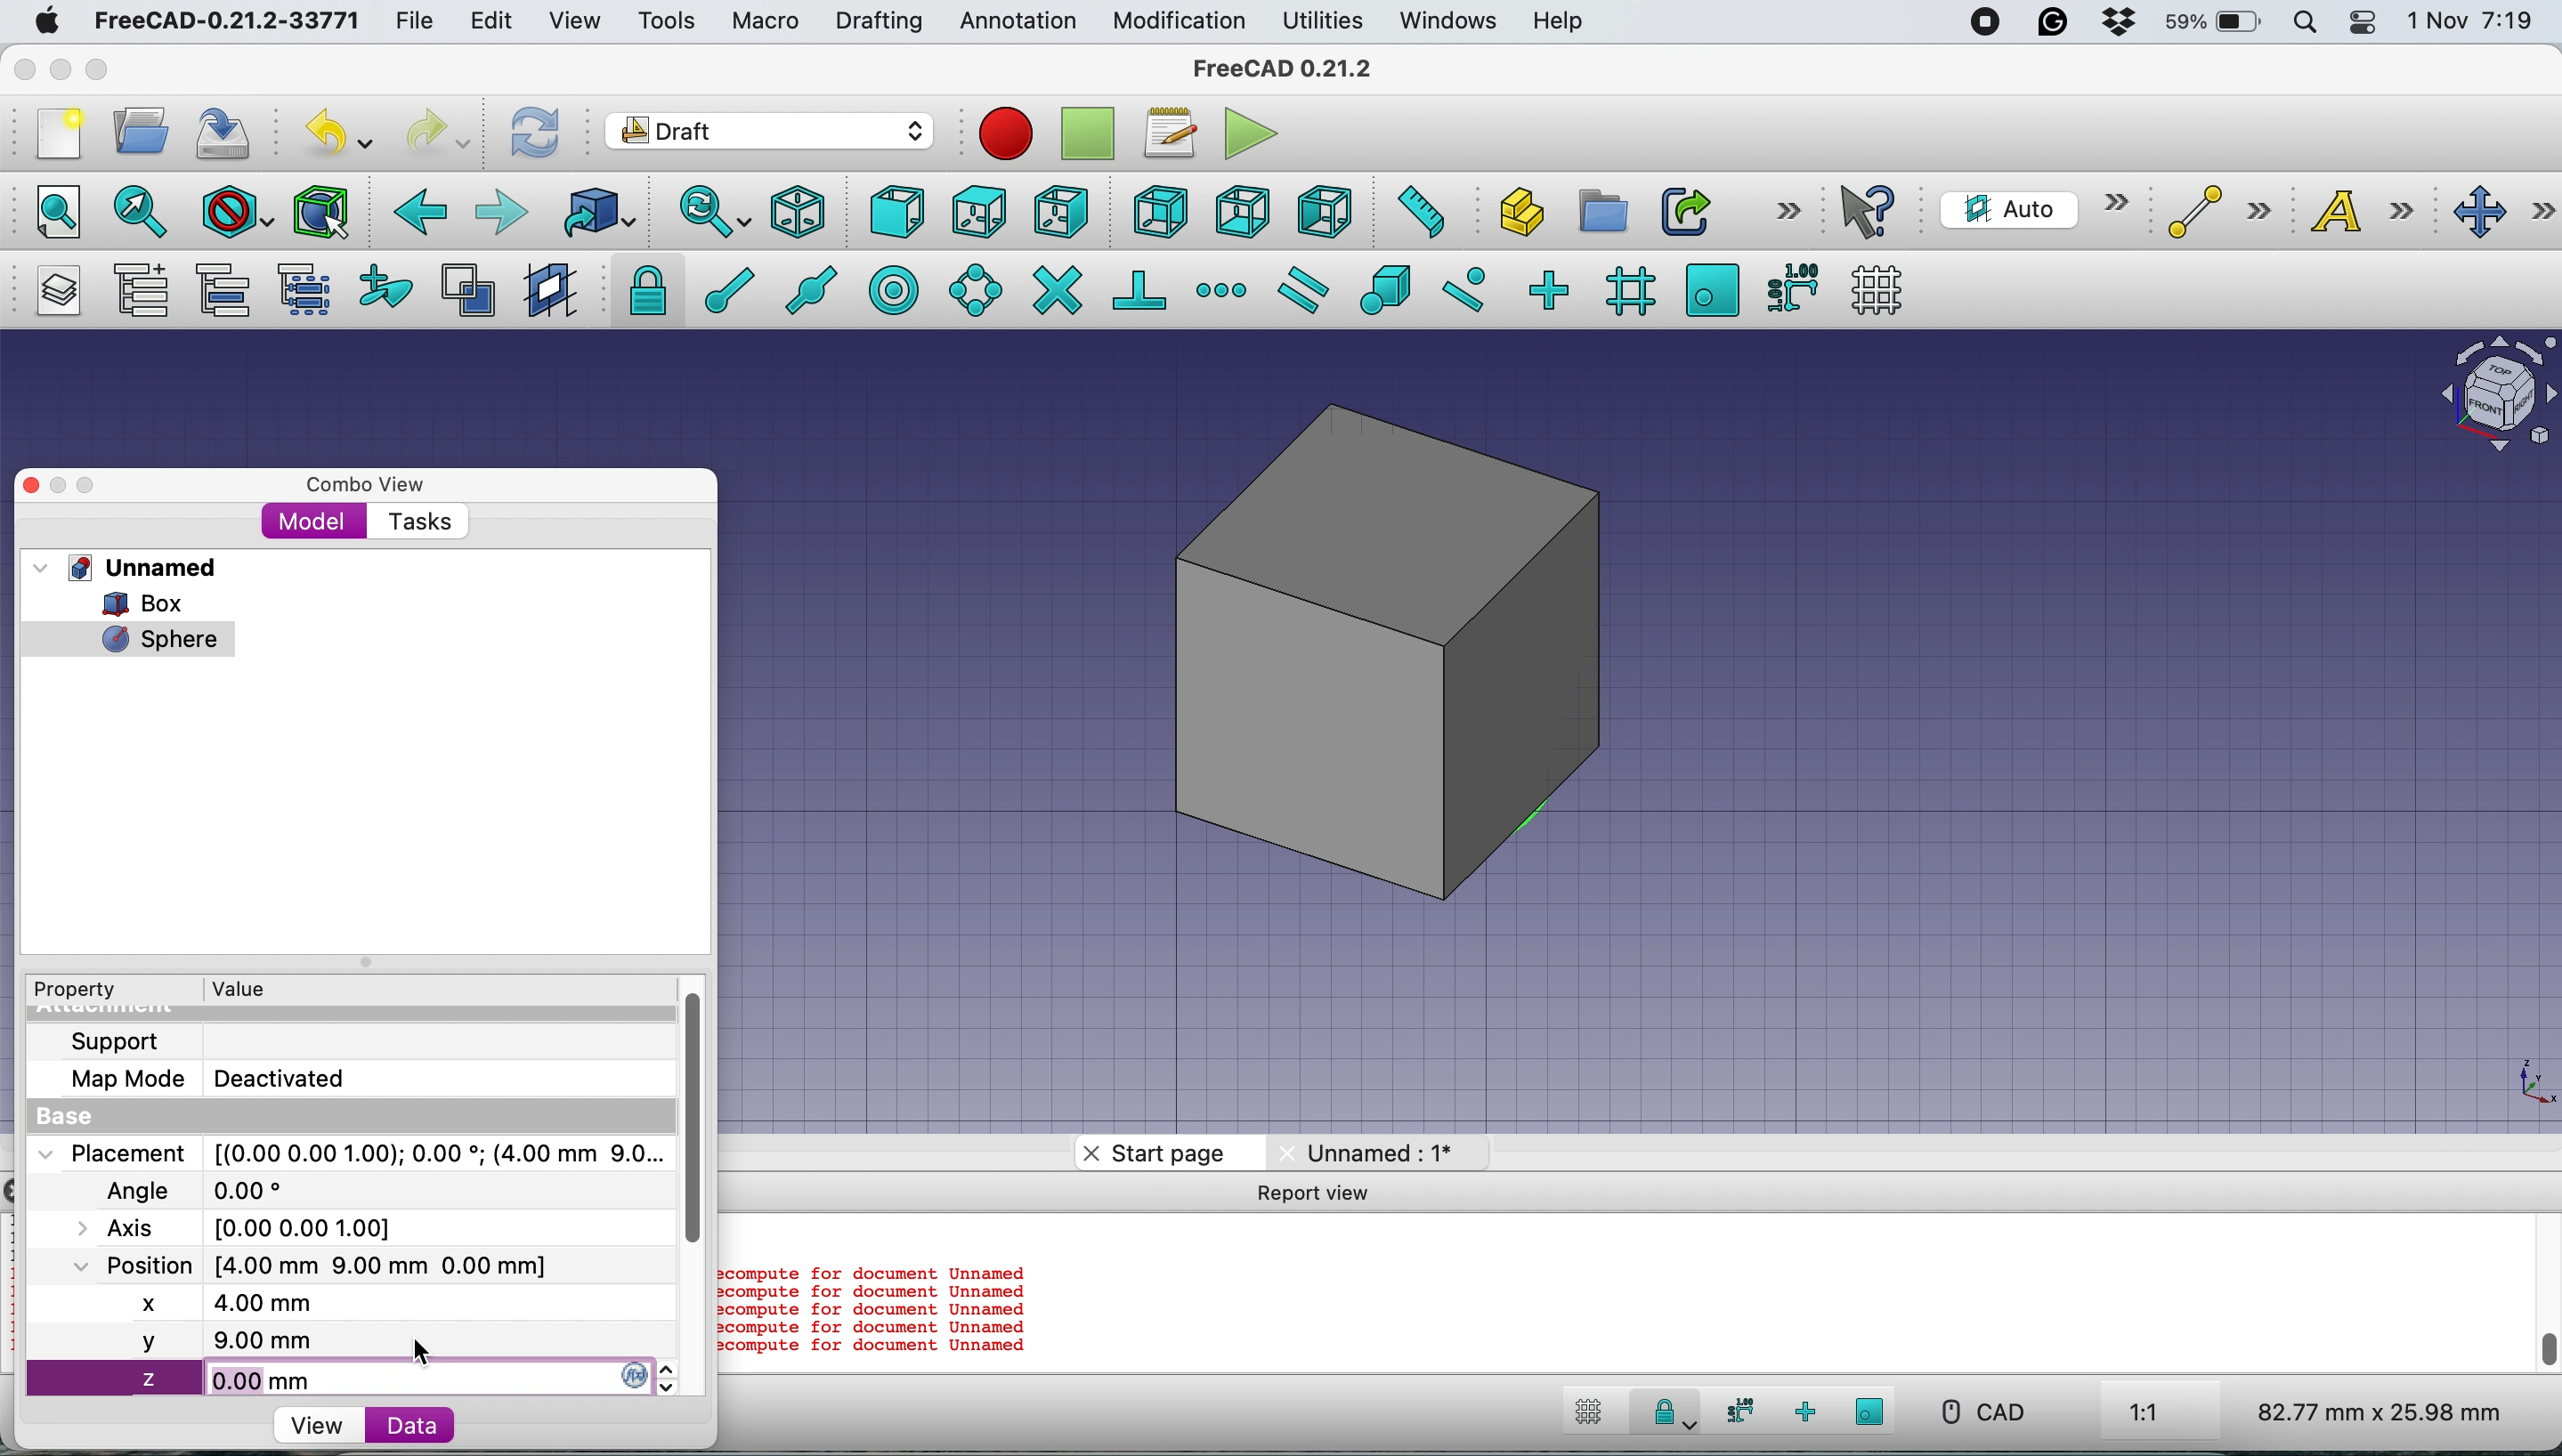  What do you see at coordinates (439, 130) in the screenshot?
I see `redo` at bounding box center [439, 130].